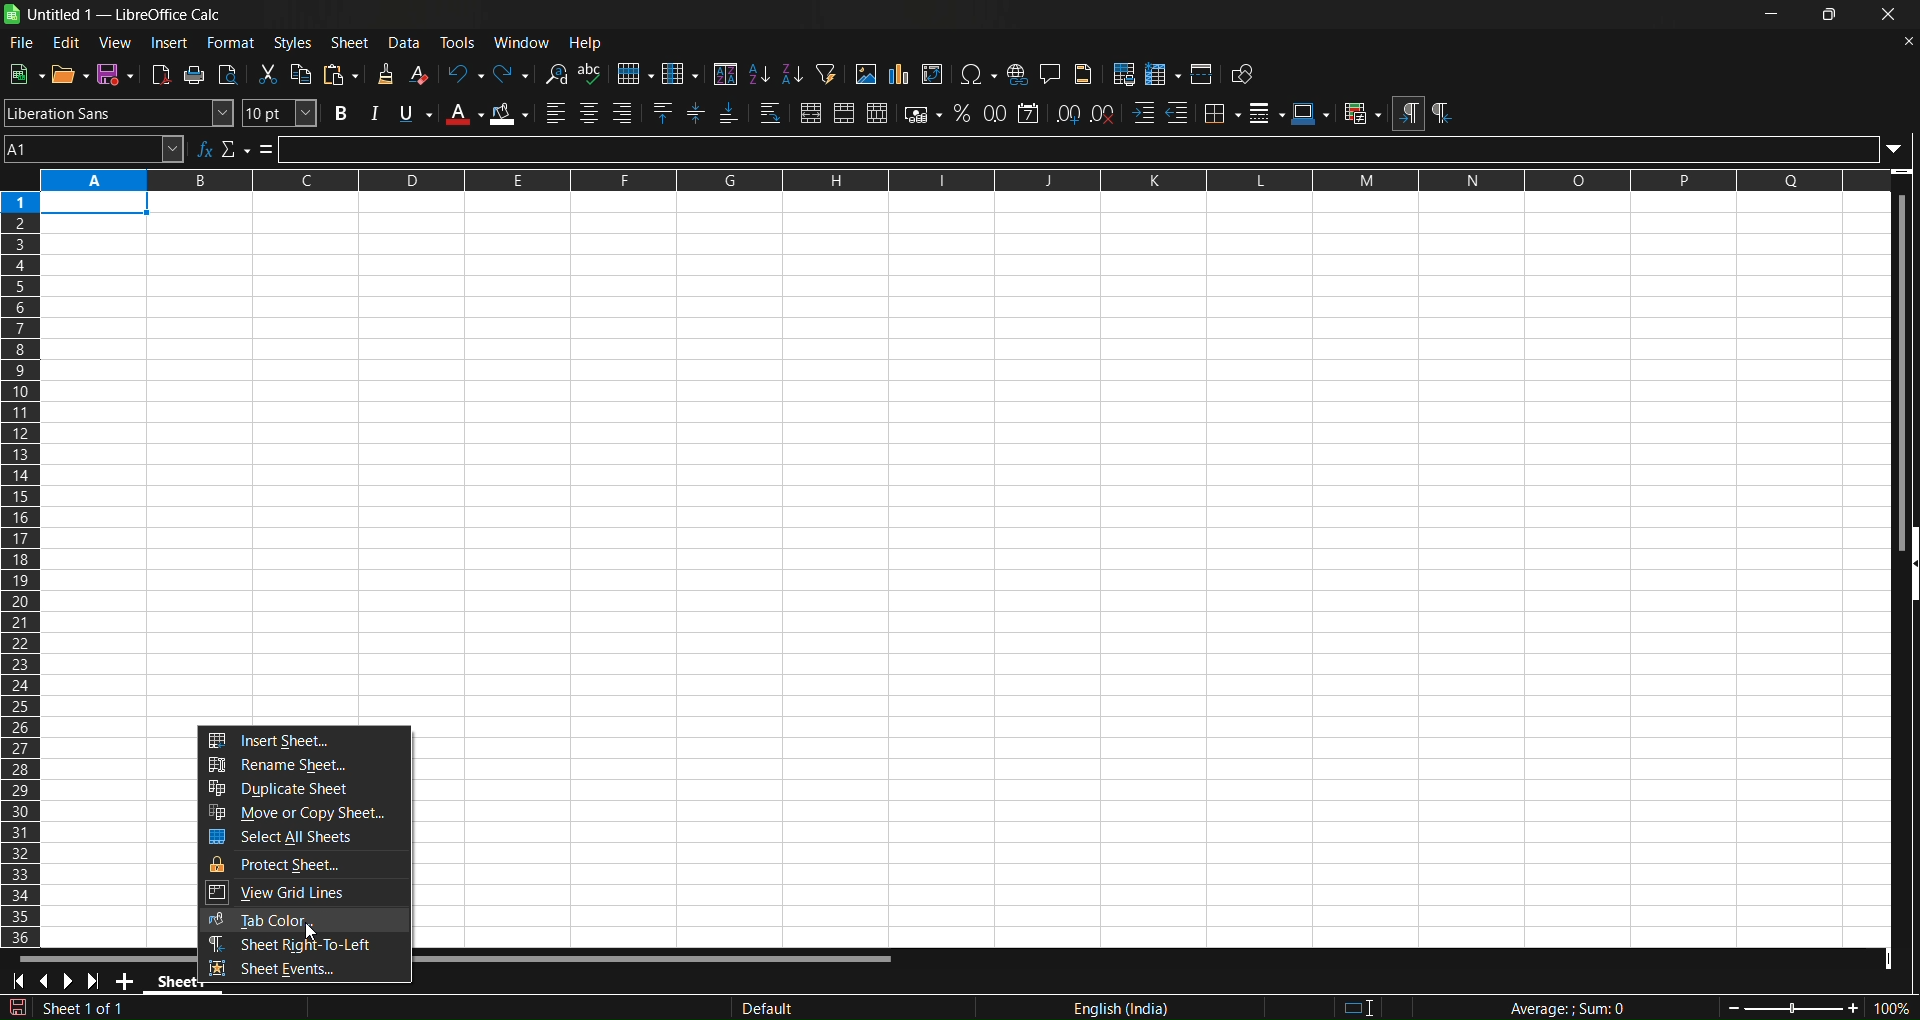 The image size is (1920, 1020). I want to click on insert sheet, so click(305, 739).